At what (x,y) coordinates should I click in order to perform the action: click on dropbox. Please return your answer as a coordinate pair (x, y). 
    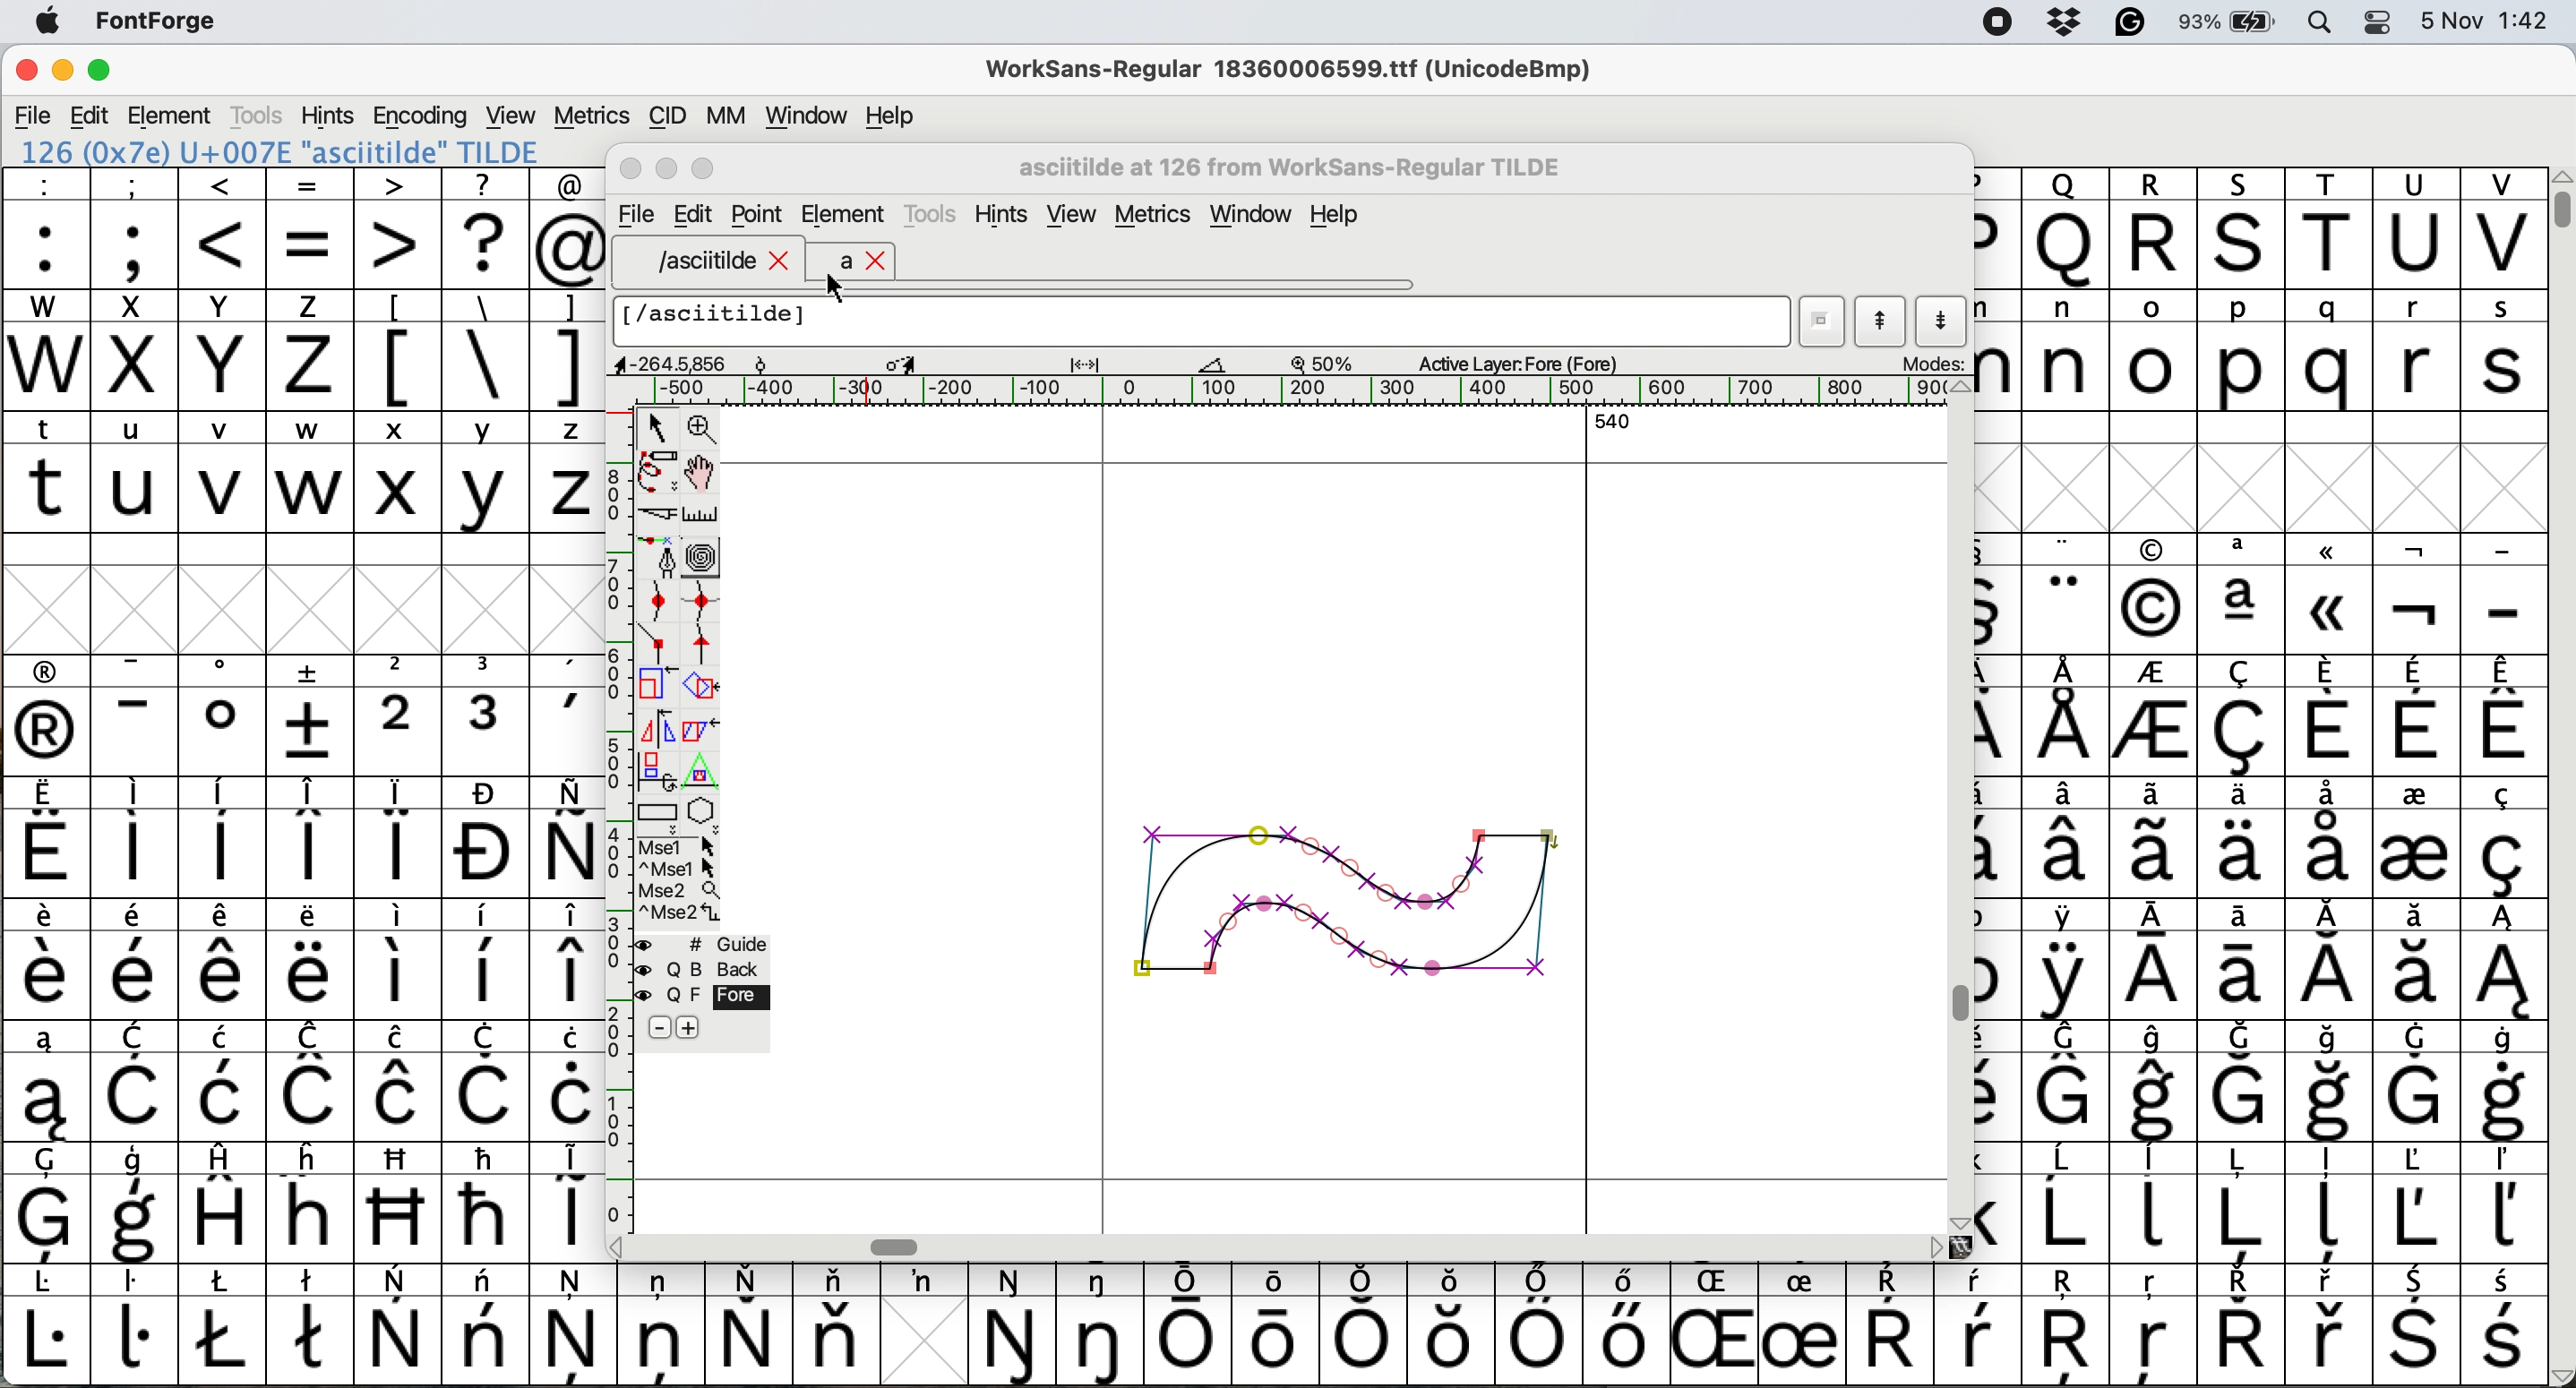
    Looking at the image, I should click on (2058, 22).